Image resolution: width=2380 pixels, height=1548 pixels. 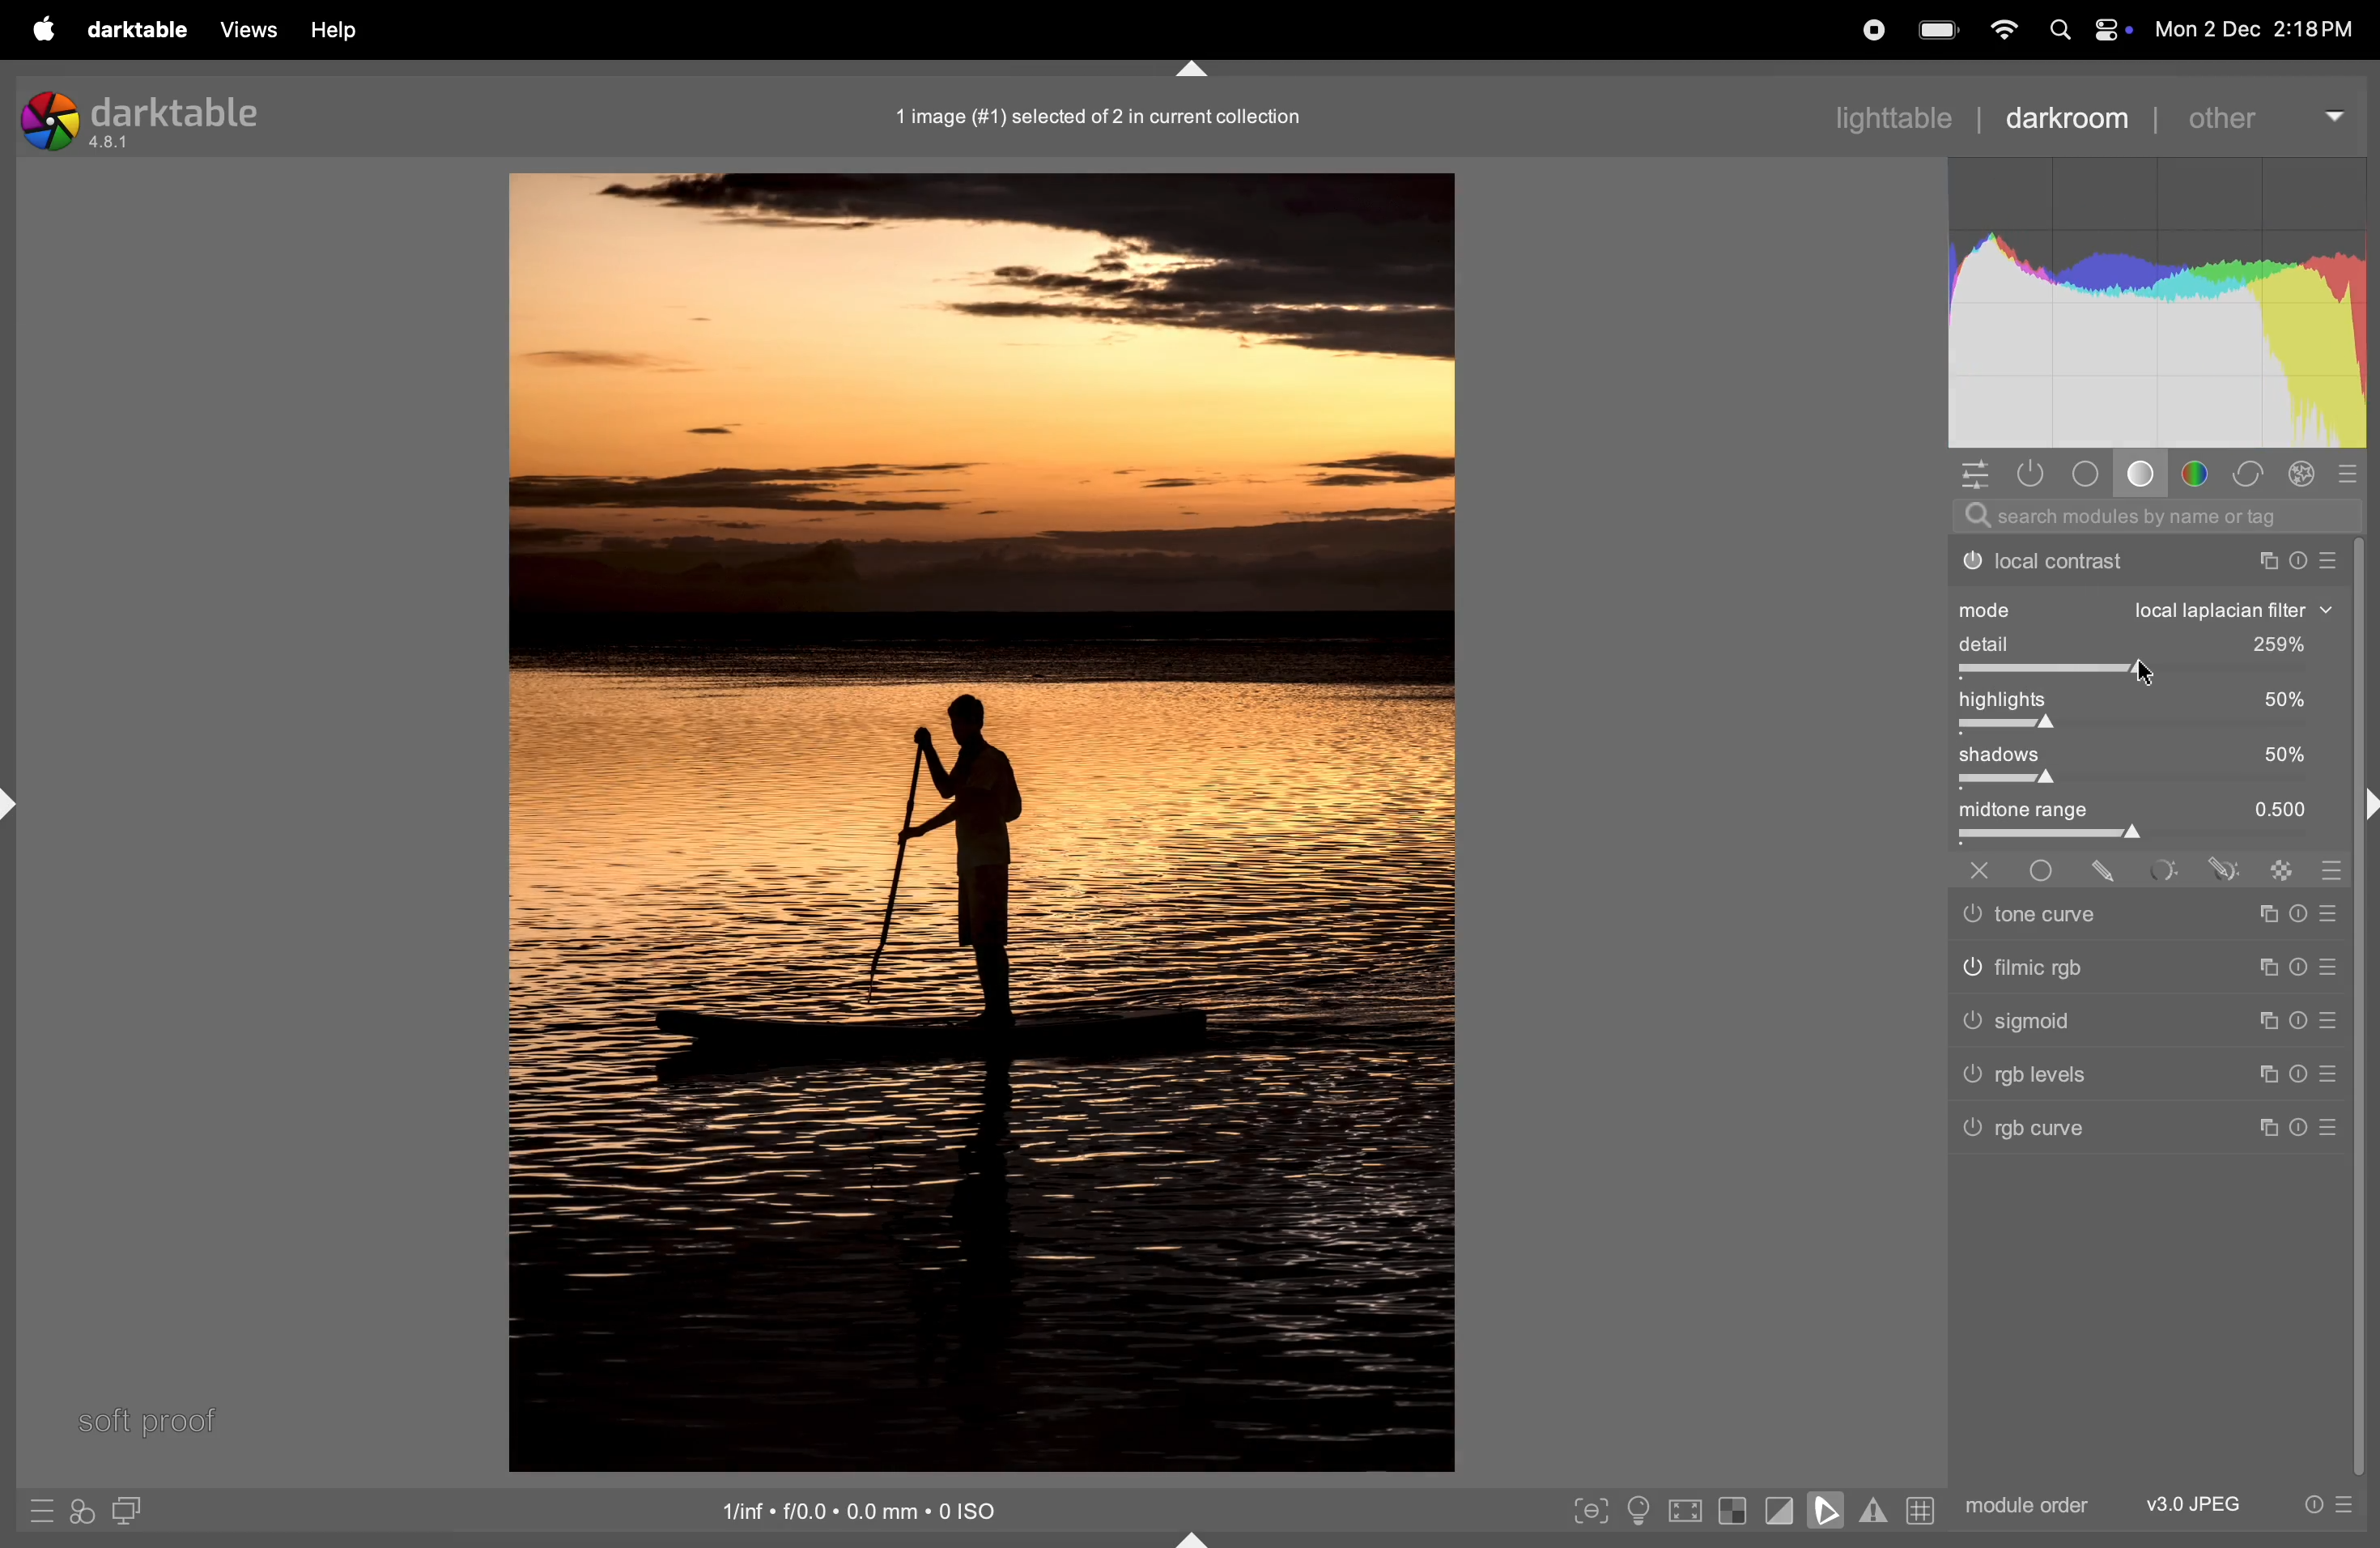 What do you see at coordinates (2148, 516) in the screenshot?
I see `search bar` at bounding box center [2148, 516].